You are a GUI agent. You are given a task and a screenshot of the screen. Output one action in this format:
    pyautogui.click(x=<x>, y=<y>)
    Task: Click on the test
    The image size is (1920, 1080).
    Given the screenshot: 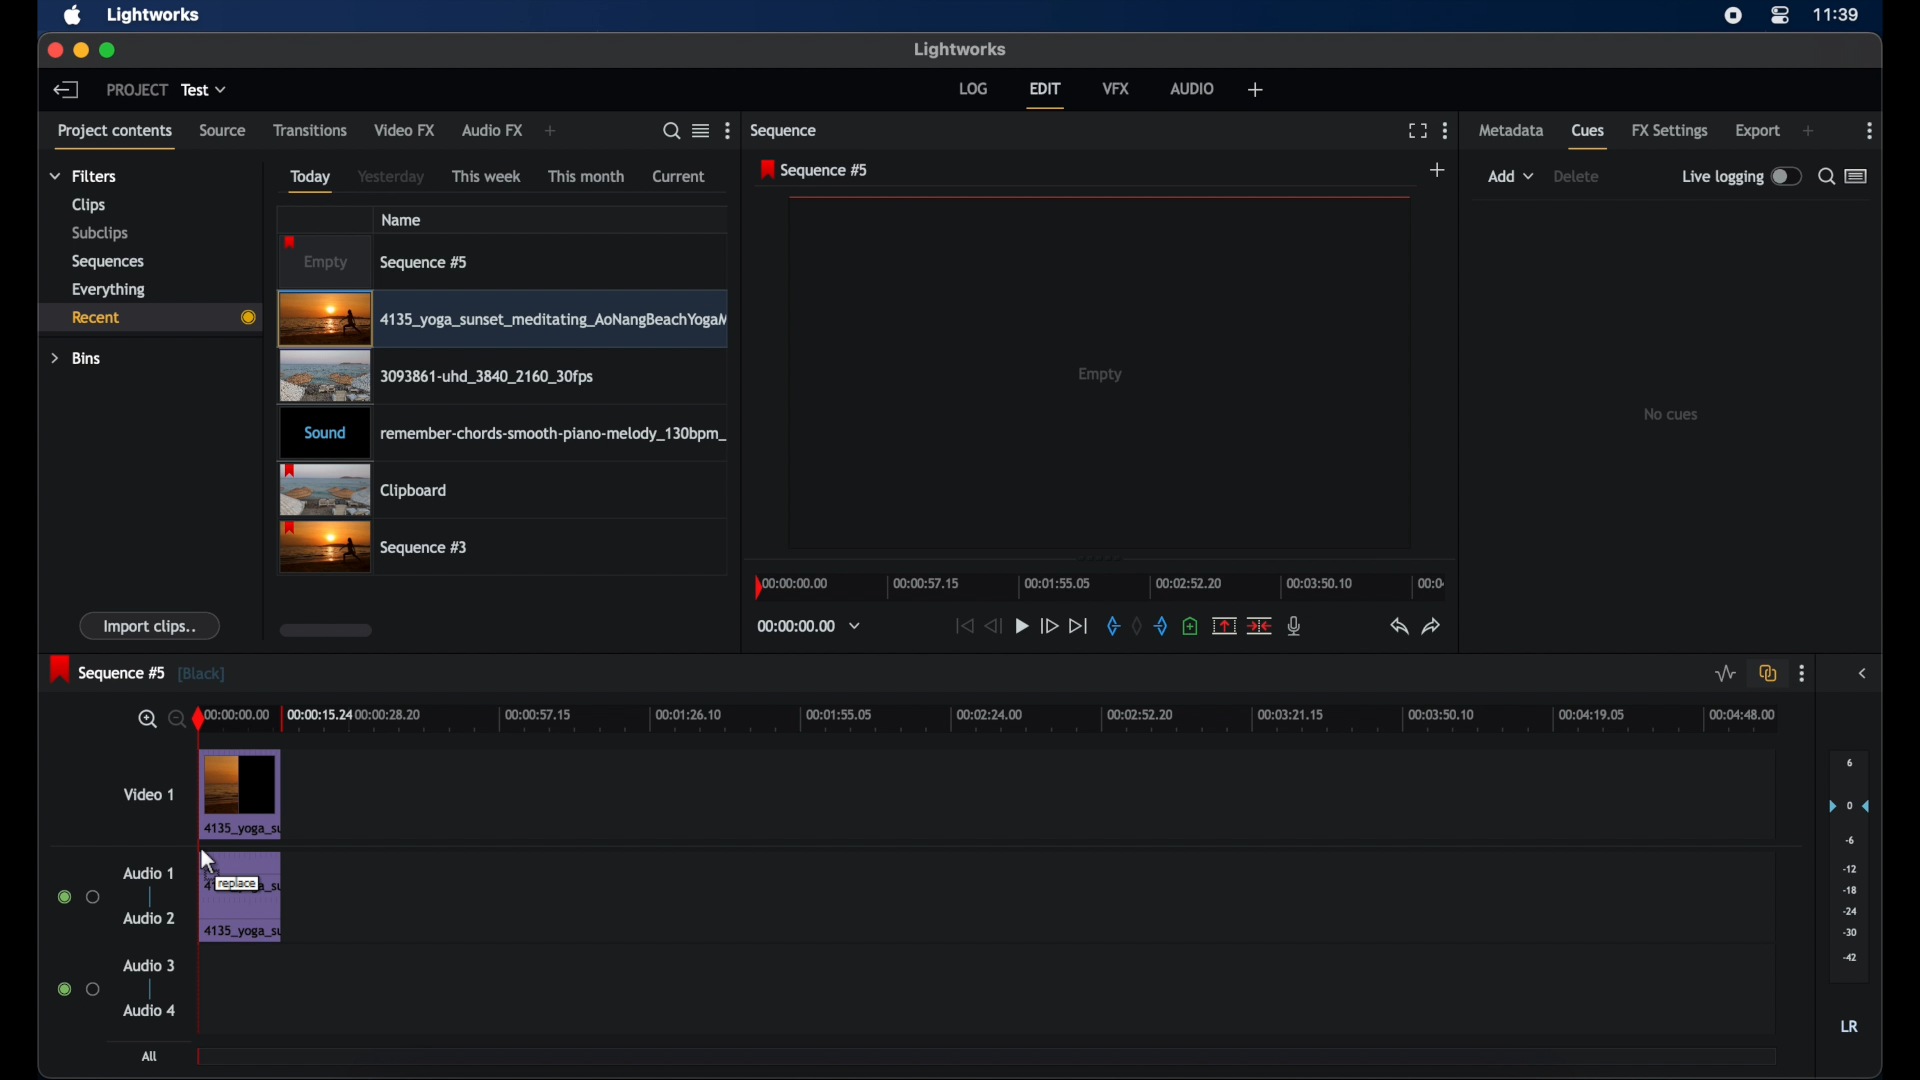 What is the action you would take?
    pyautogui.click(x=205, y=89)
    